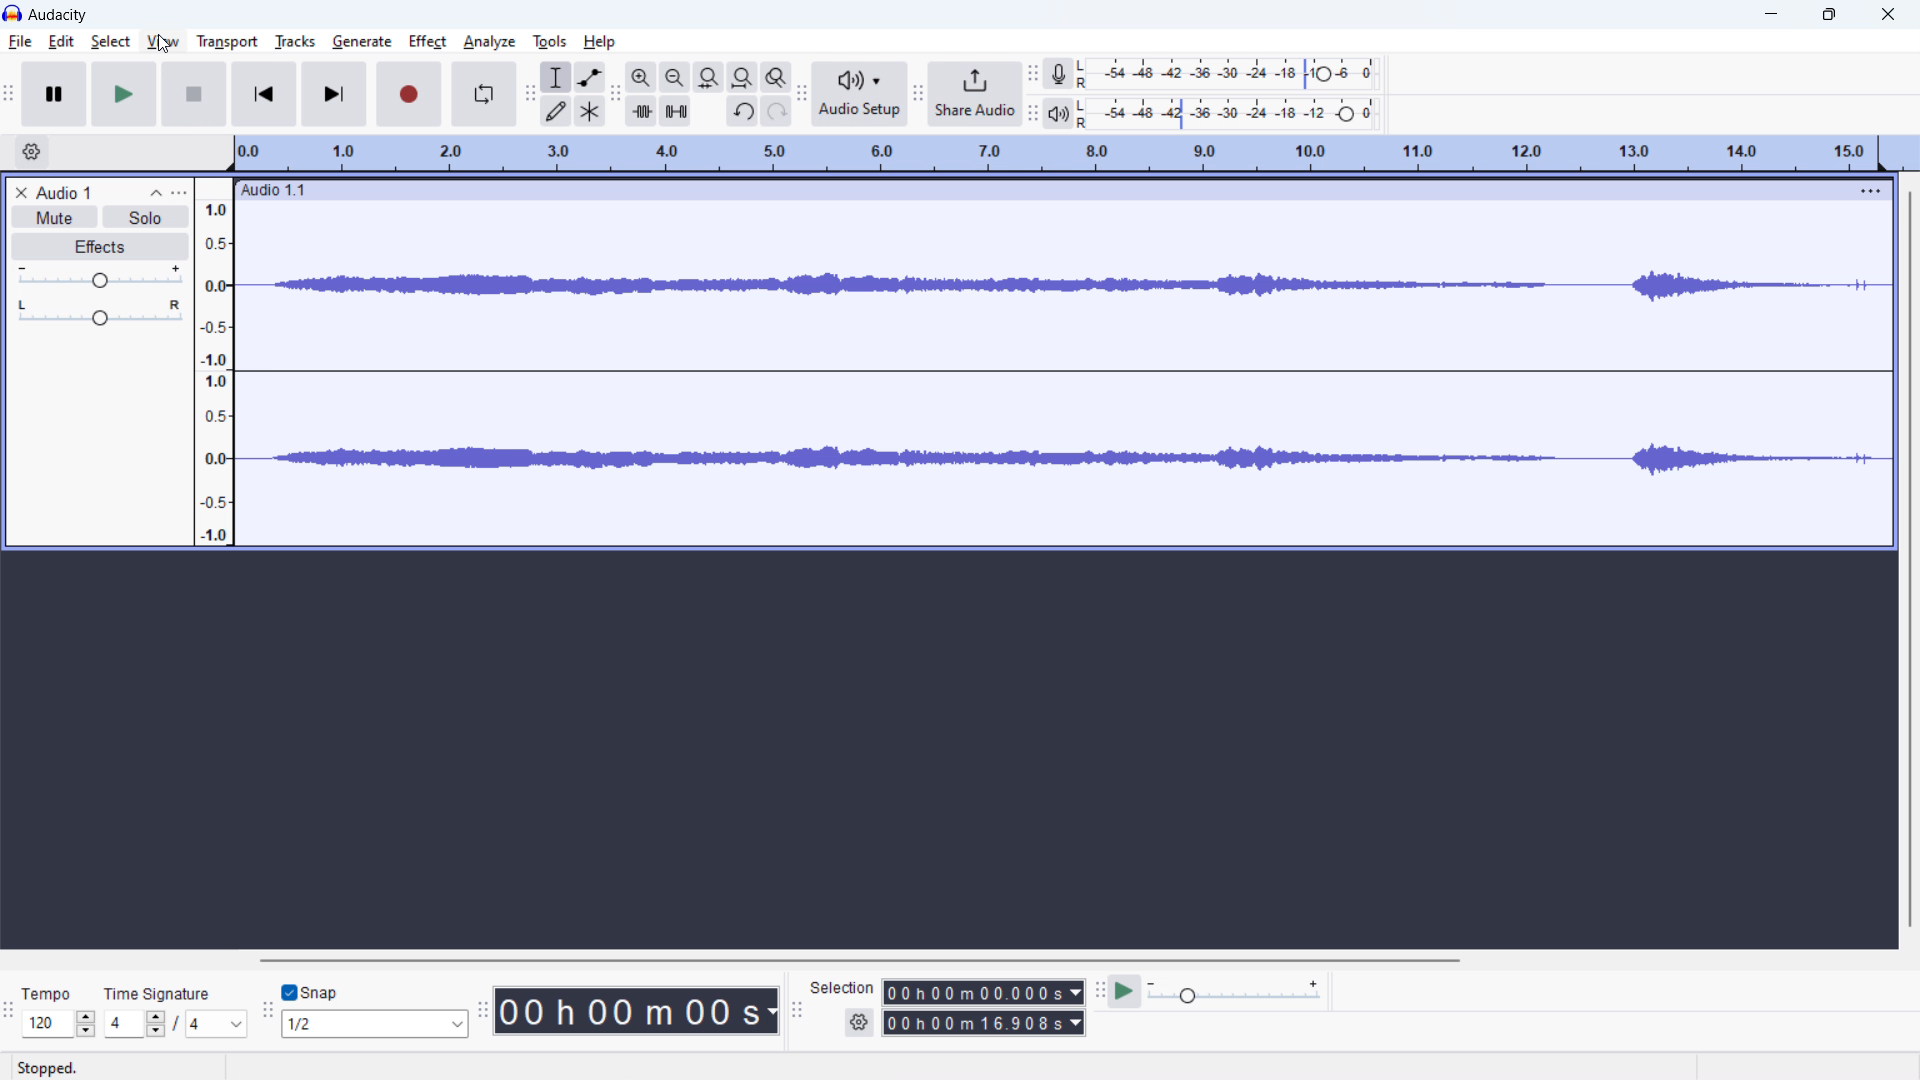 This screenshot has width=1920, height=1080. What do you see at coordinates (181, 193) in the screenshot?
I see `view menu` at bounding box center [181, 193].